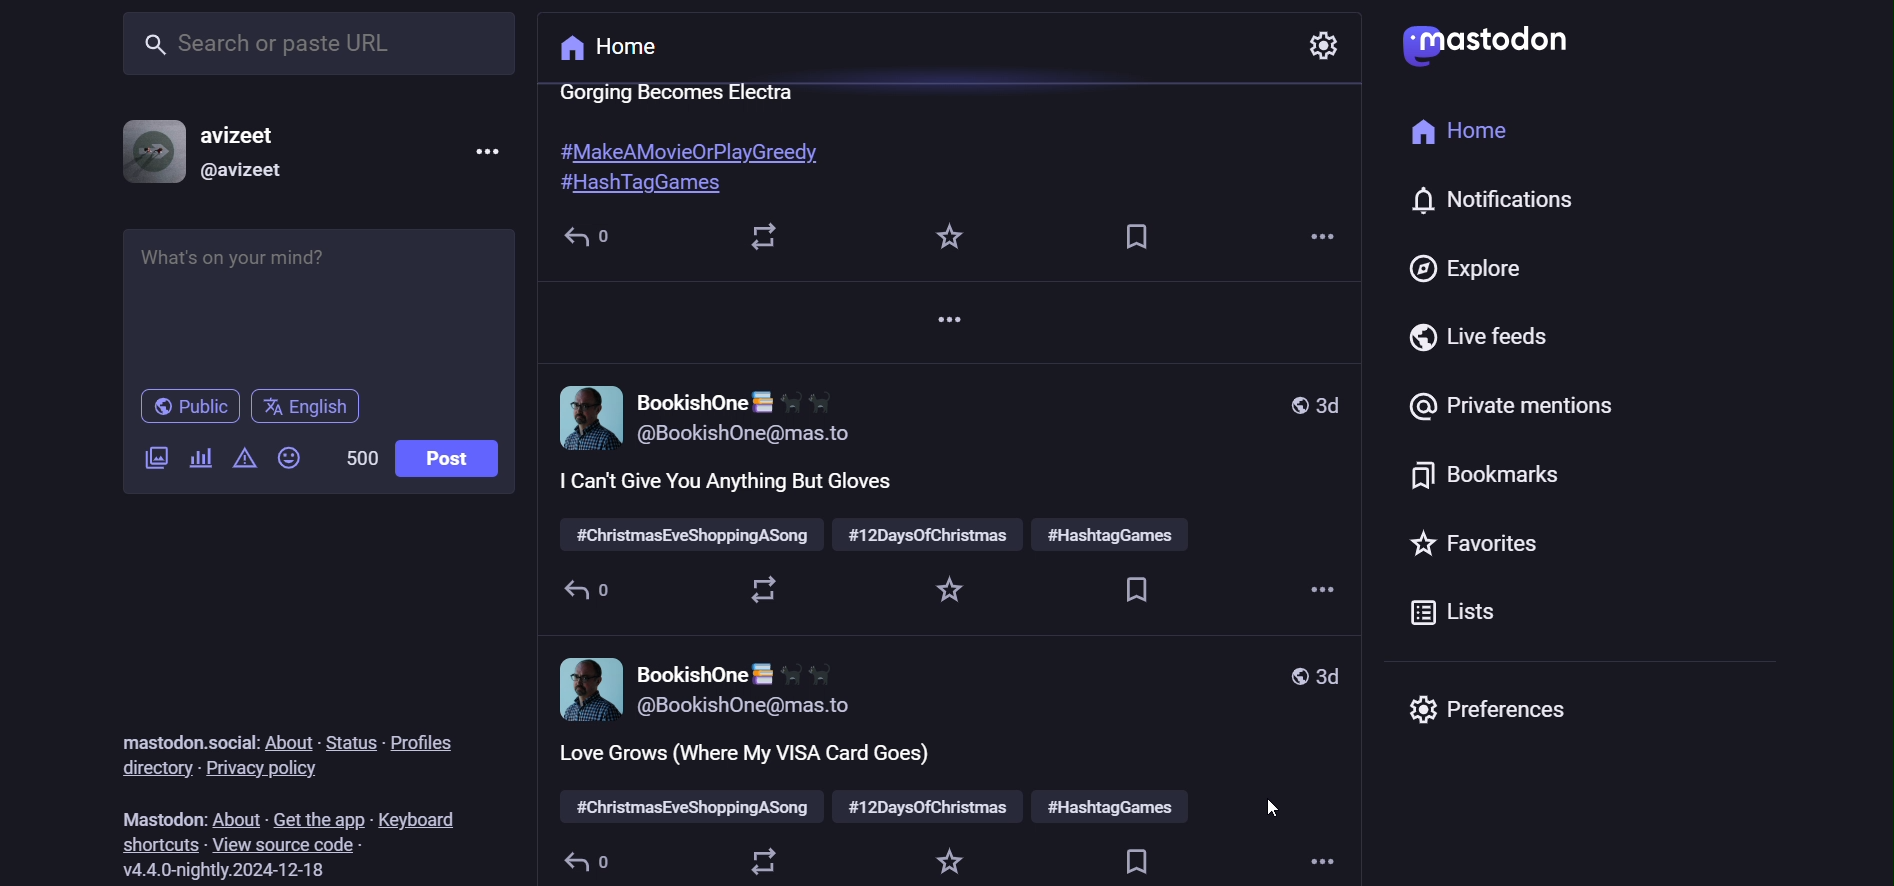 The height and width of the screenshot is (886, 1894). I want to click on source code, so click(286, 845).